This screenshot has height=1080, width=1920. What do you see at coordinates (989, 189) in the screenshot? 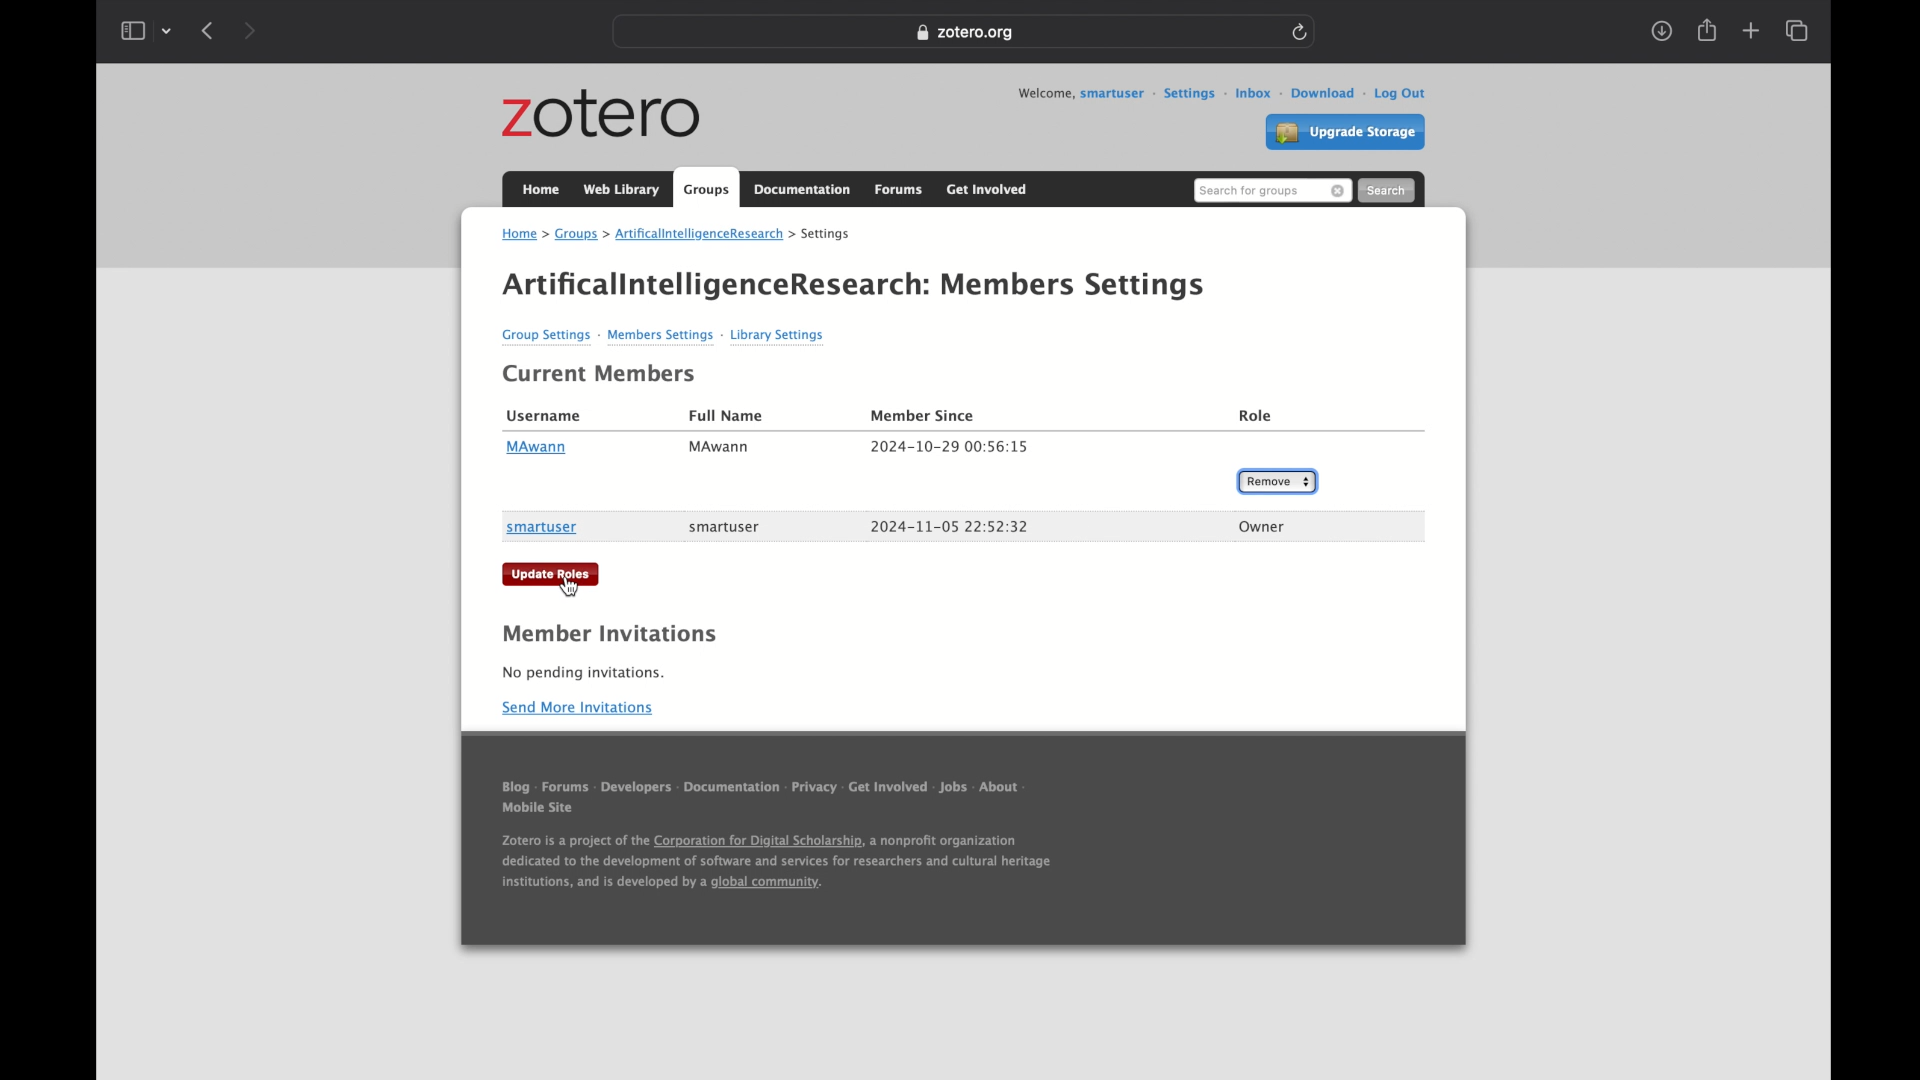
I see `get involved` at bounding box center [989, 189].